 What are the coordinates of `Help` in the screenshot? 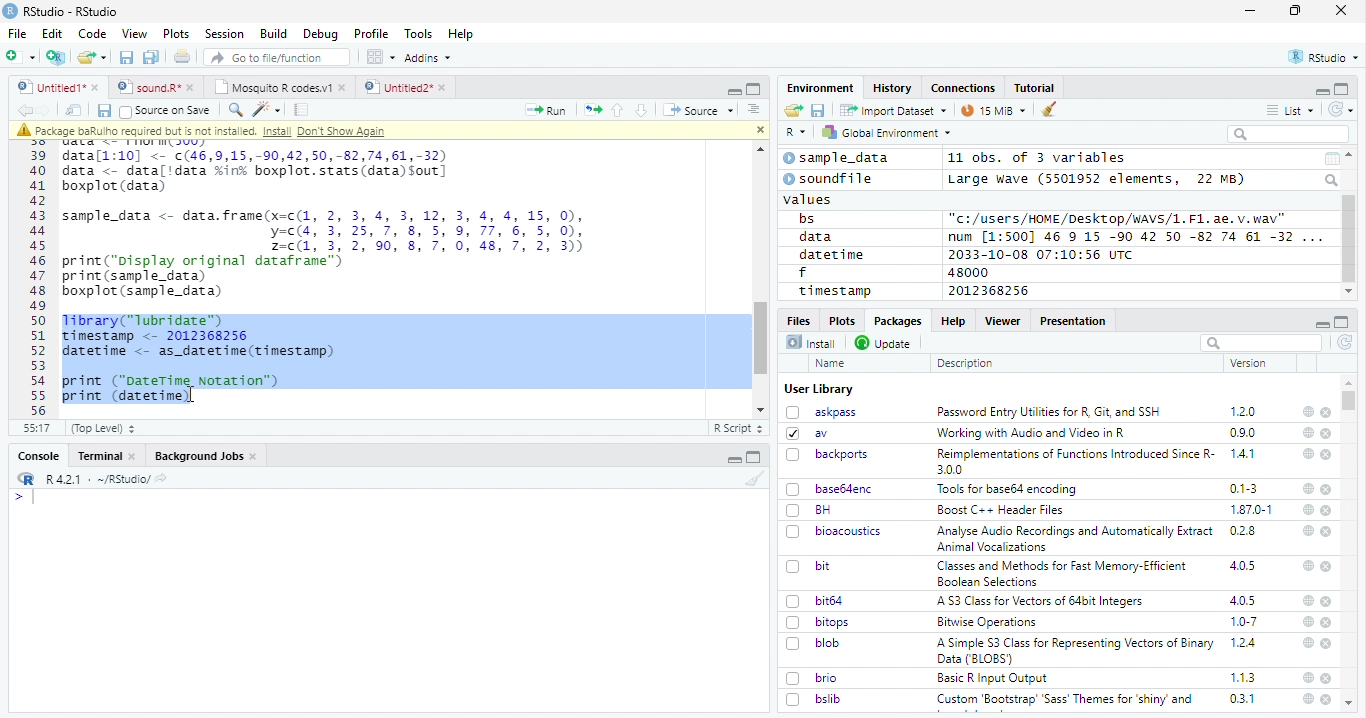 It's located at (952, 320).